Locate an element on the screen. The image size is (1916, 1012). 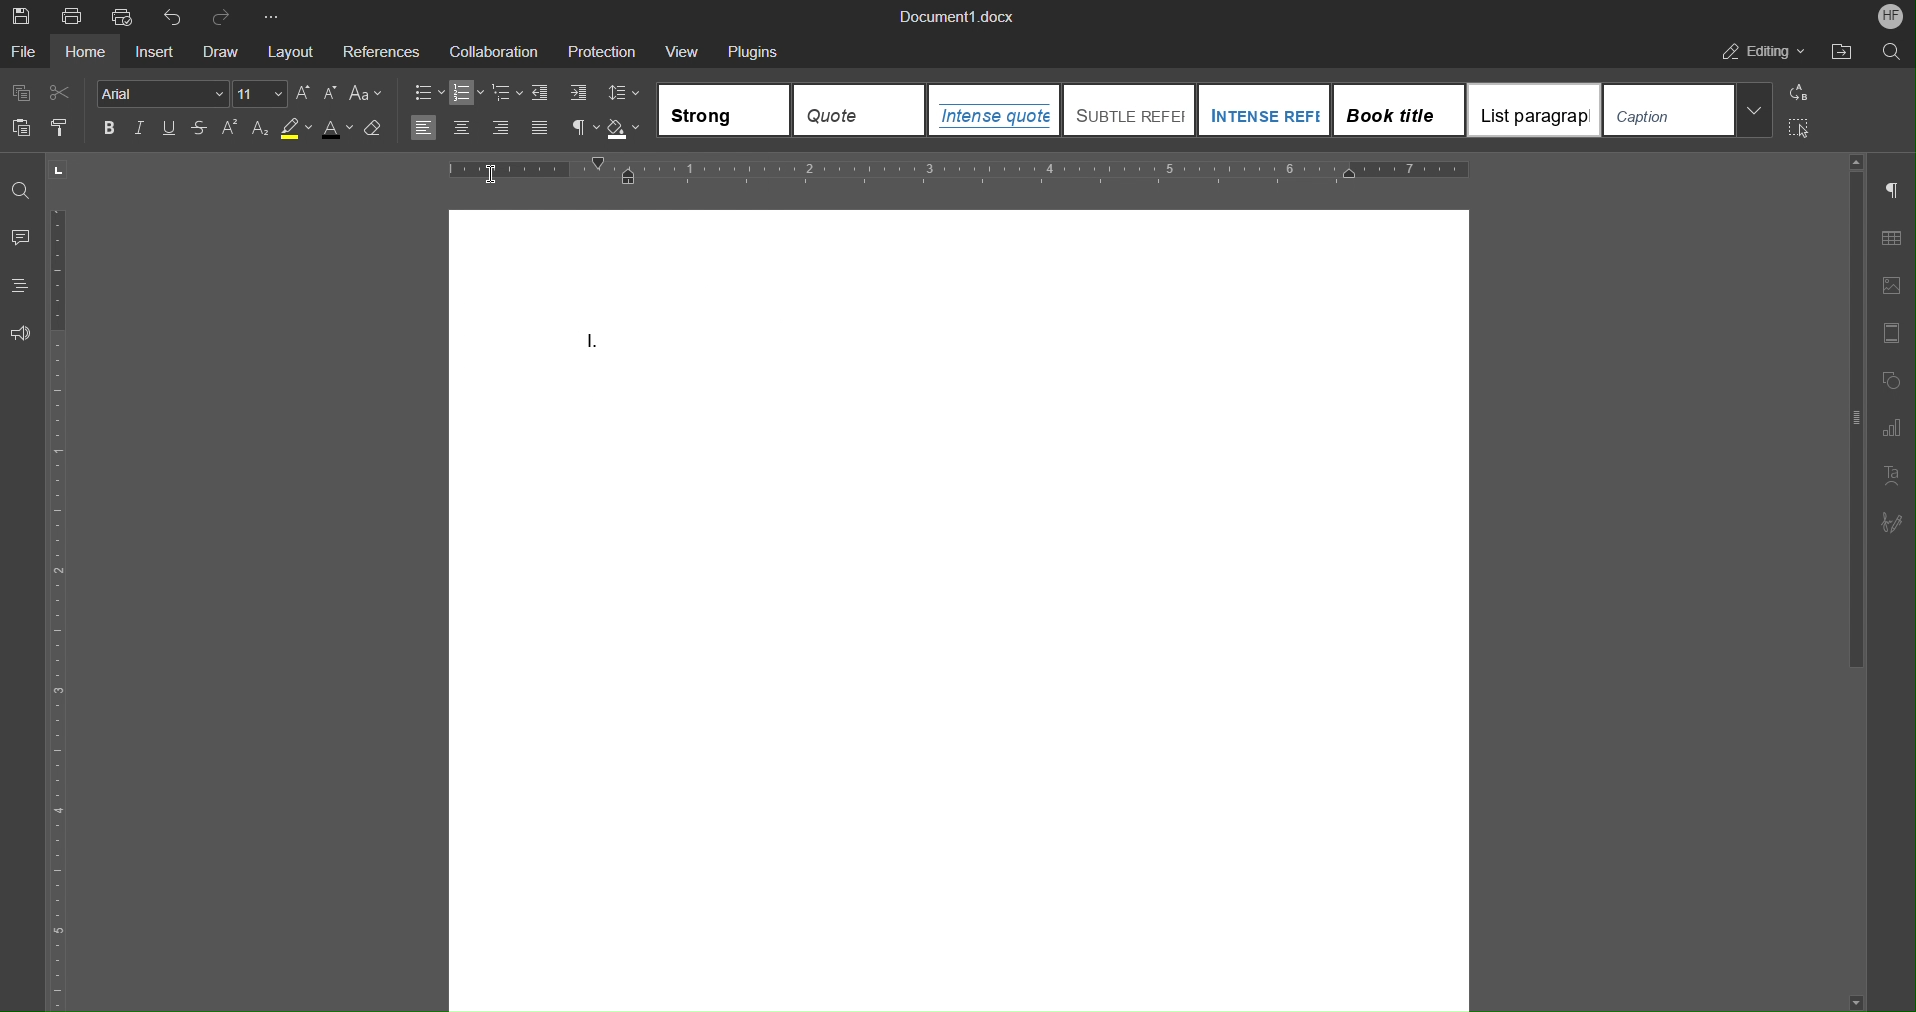
Horizontal Ruler is located at coordinates (959, 171).